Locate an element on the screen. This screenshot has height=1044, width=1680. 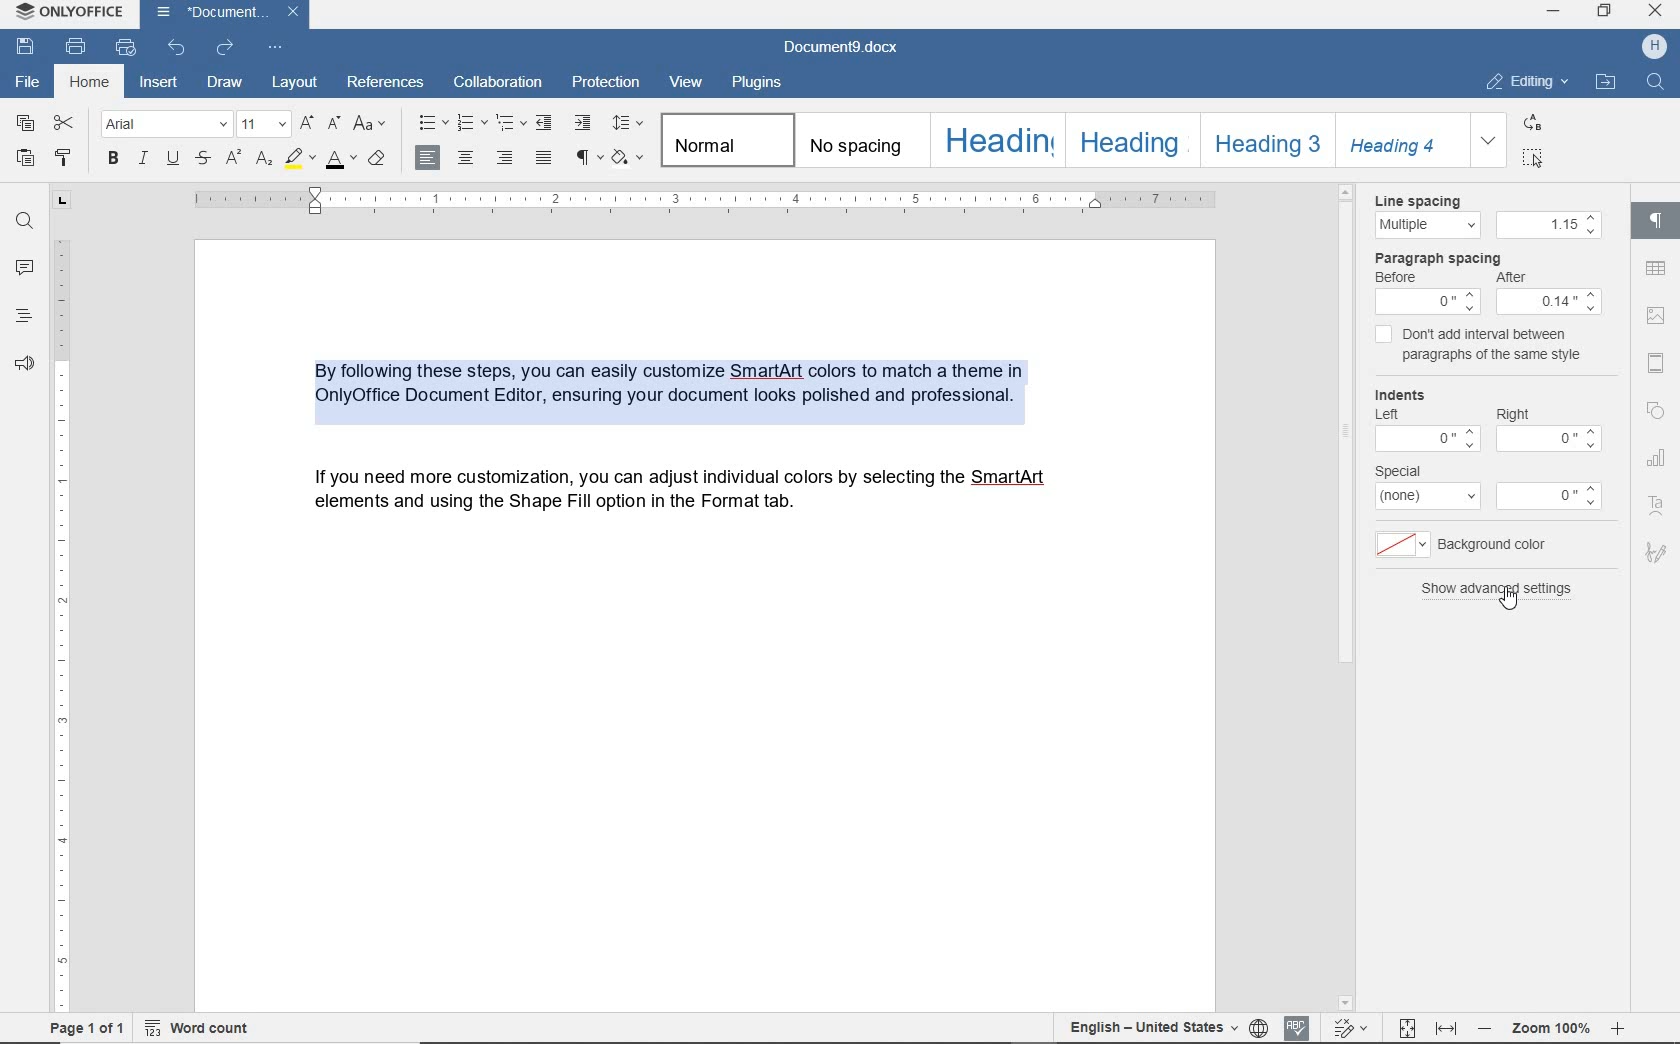
track chnges is located at coordinates (1355, 1025).